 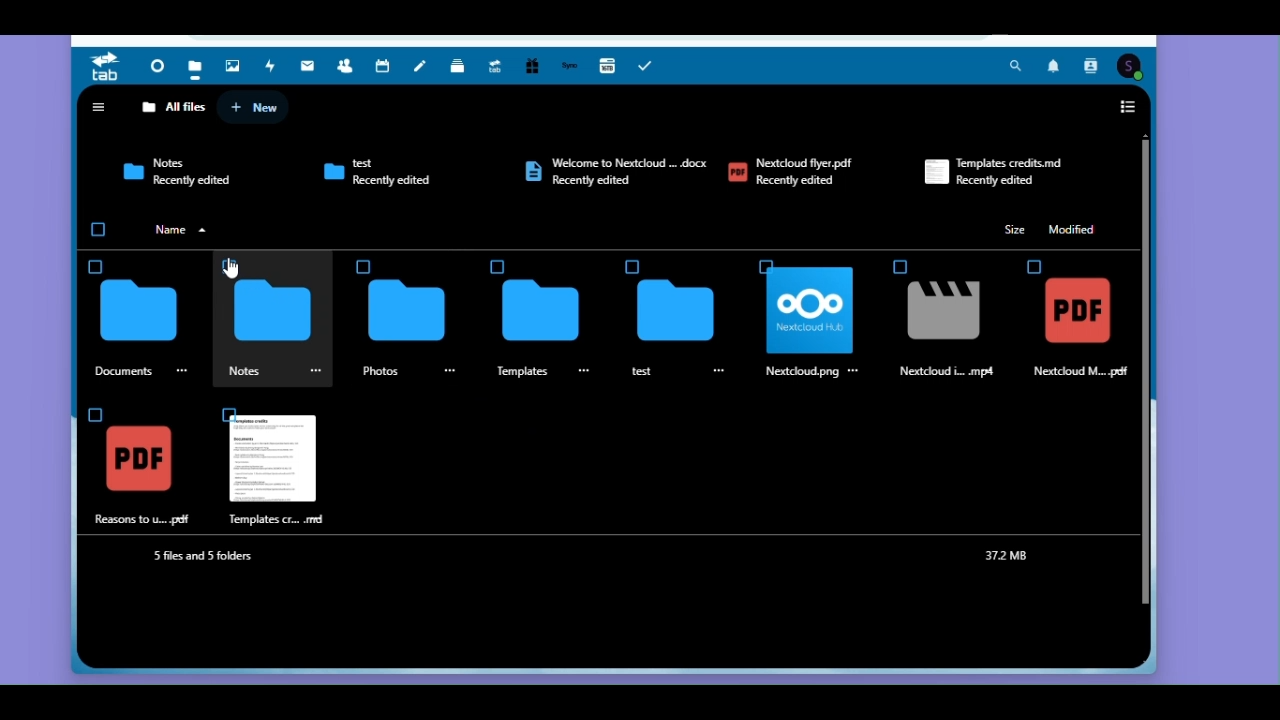 What do you see at coordinates (174, 106) in the screenshot?
I see `All files` at bounding box center [174, 106].